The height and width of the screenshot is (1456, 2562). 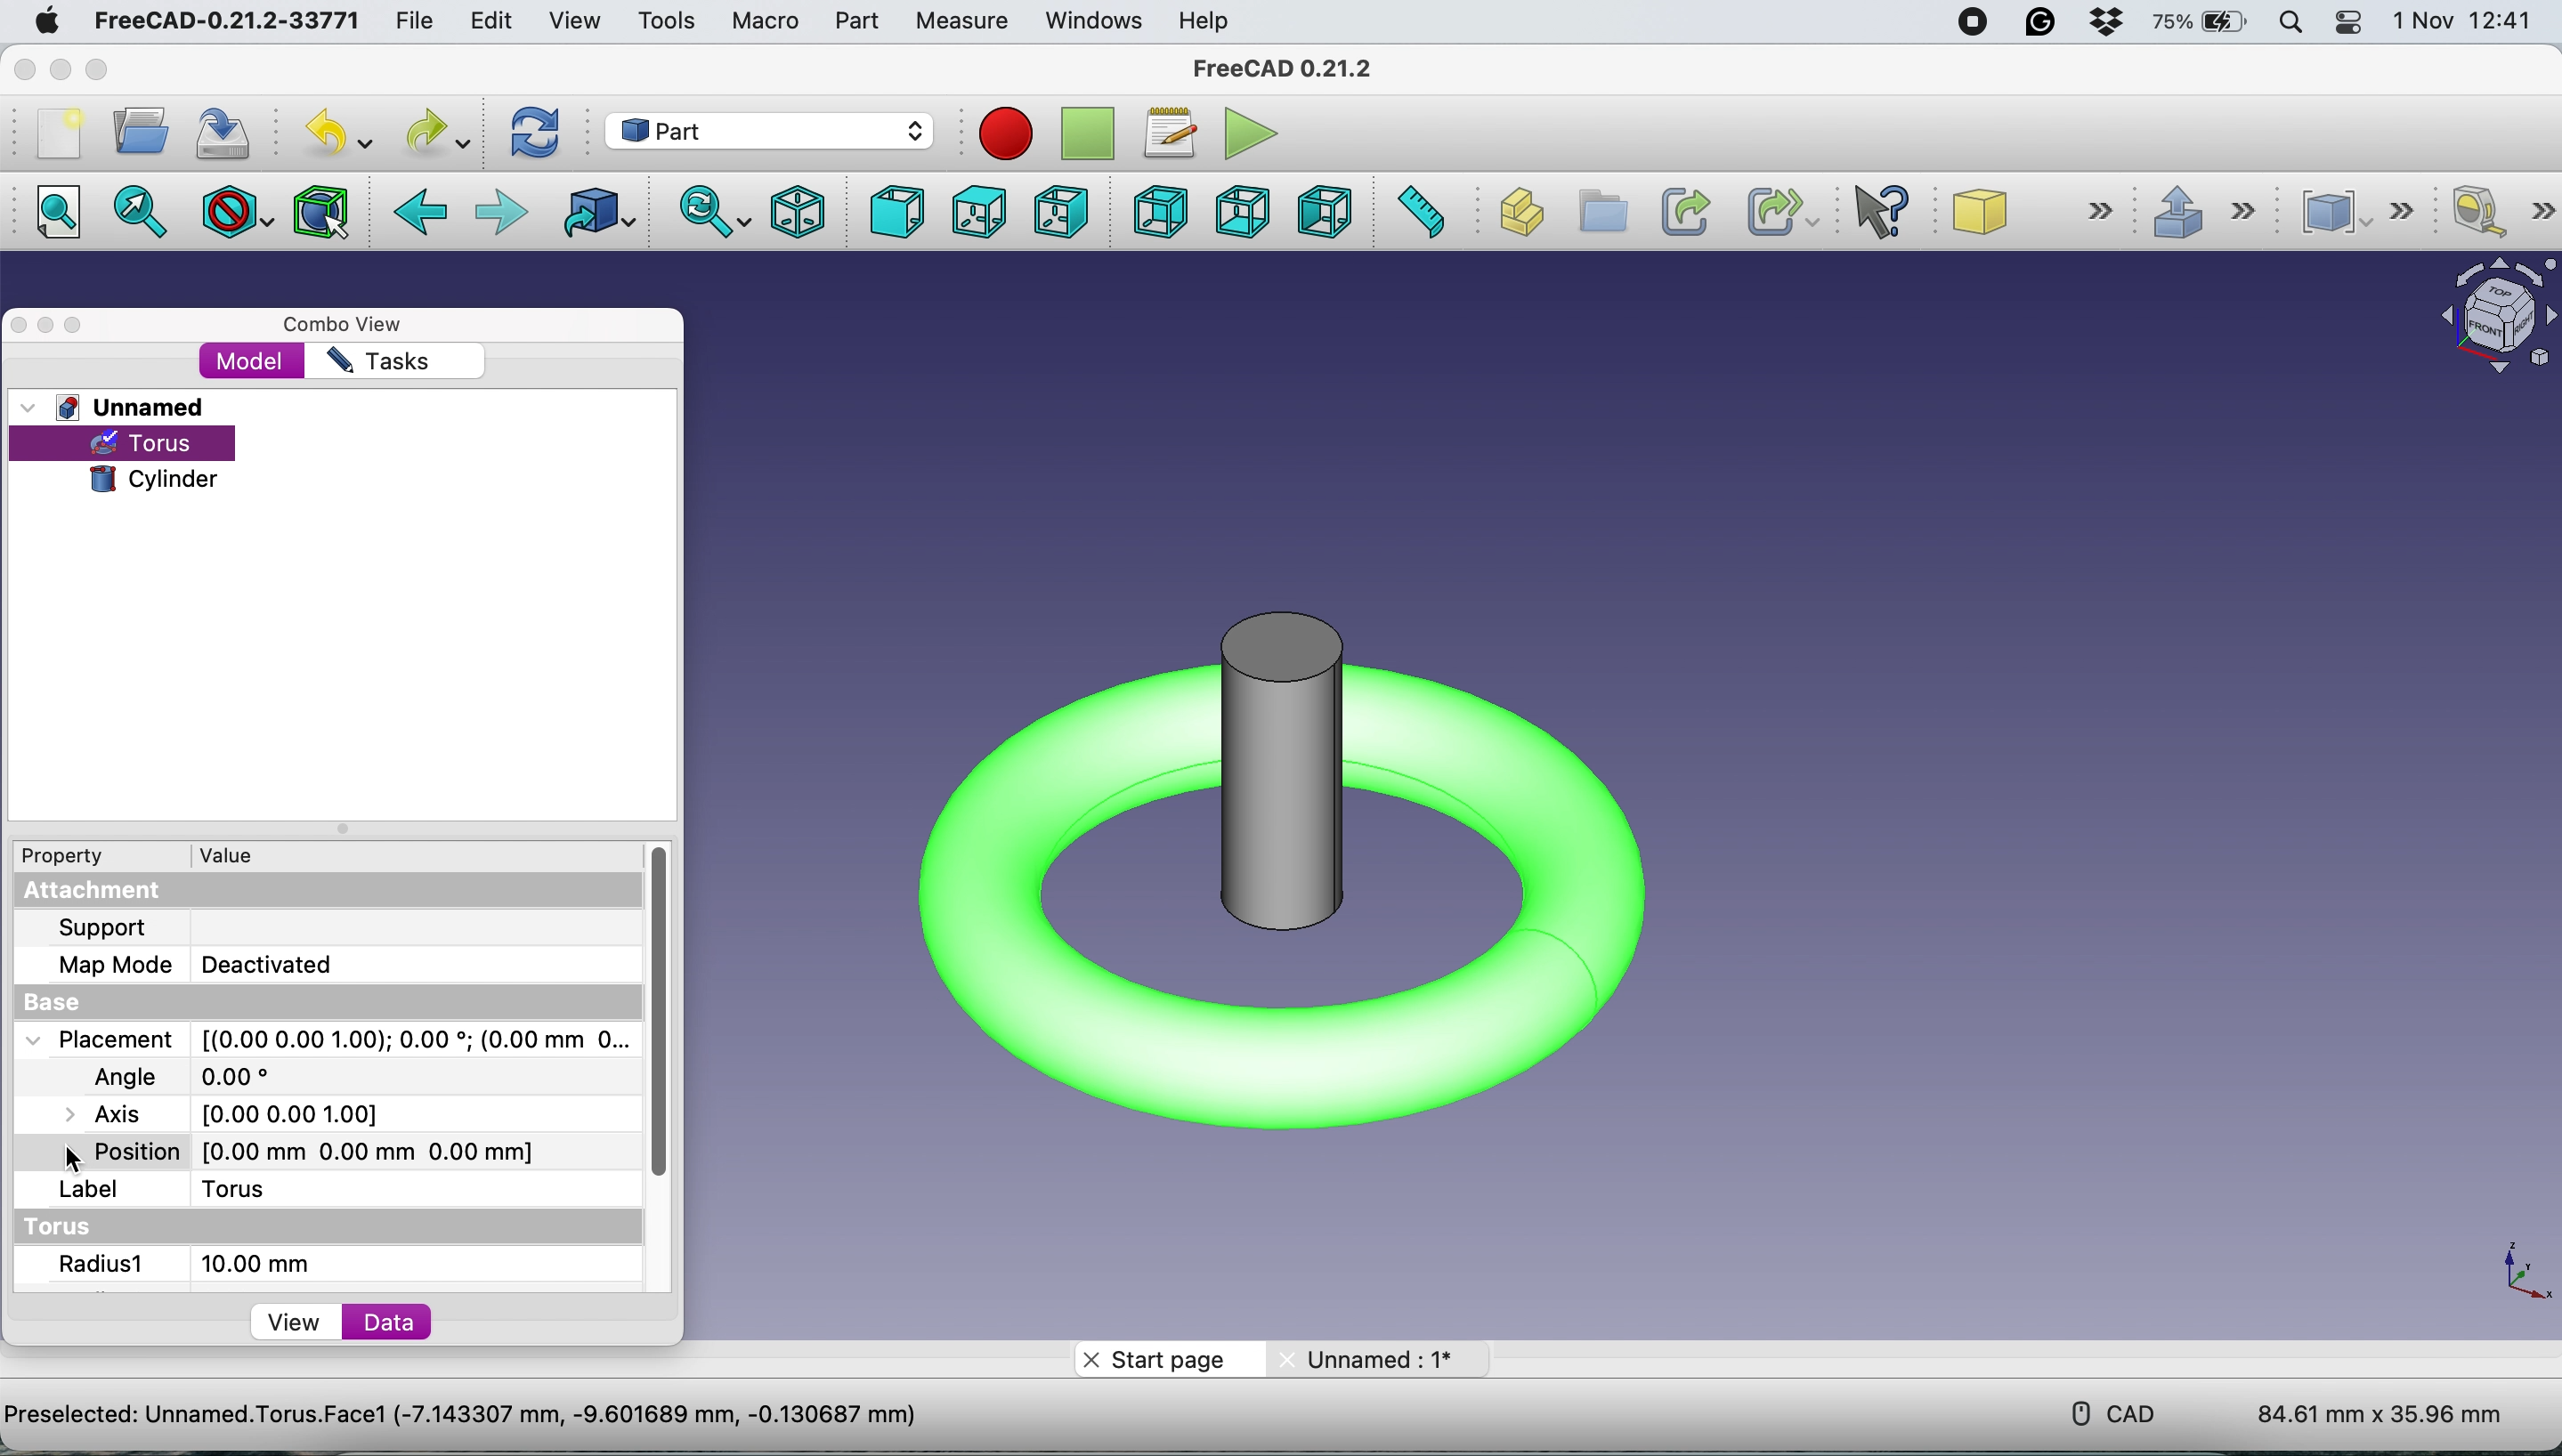 I want to click on measure, so click(x=956, y=19).